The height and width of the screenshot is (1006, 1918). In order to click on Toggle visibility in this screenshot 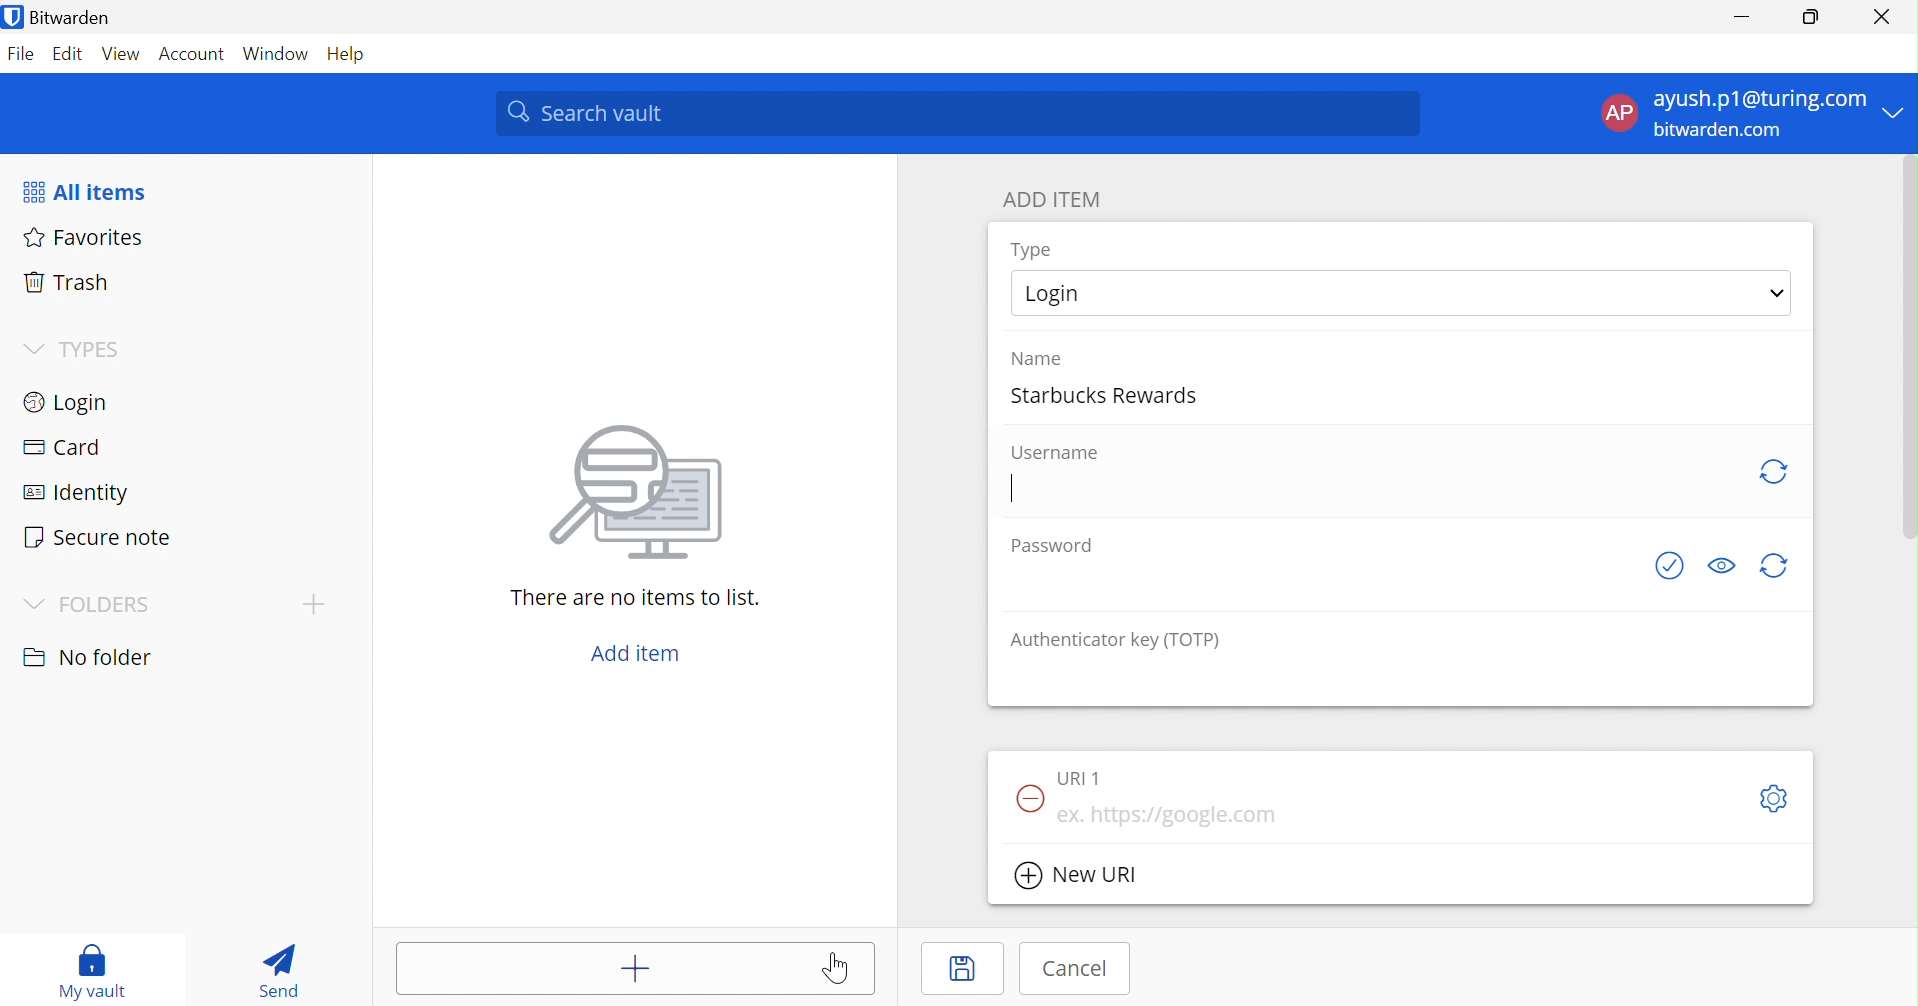, I will do `click(1722, 565)`.